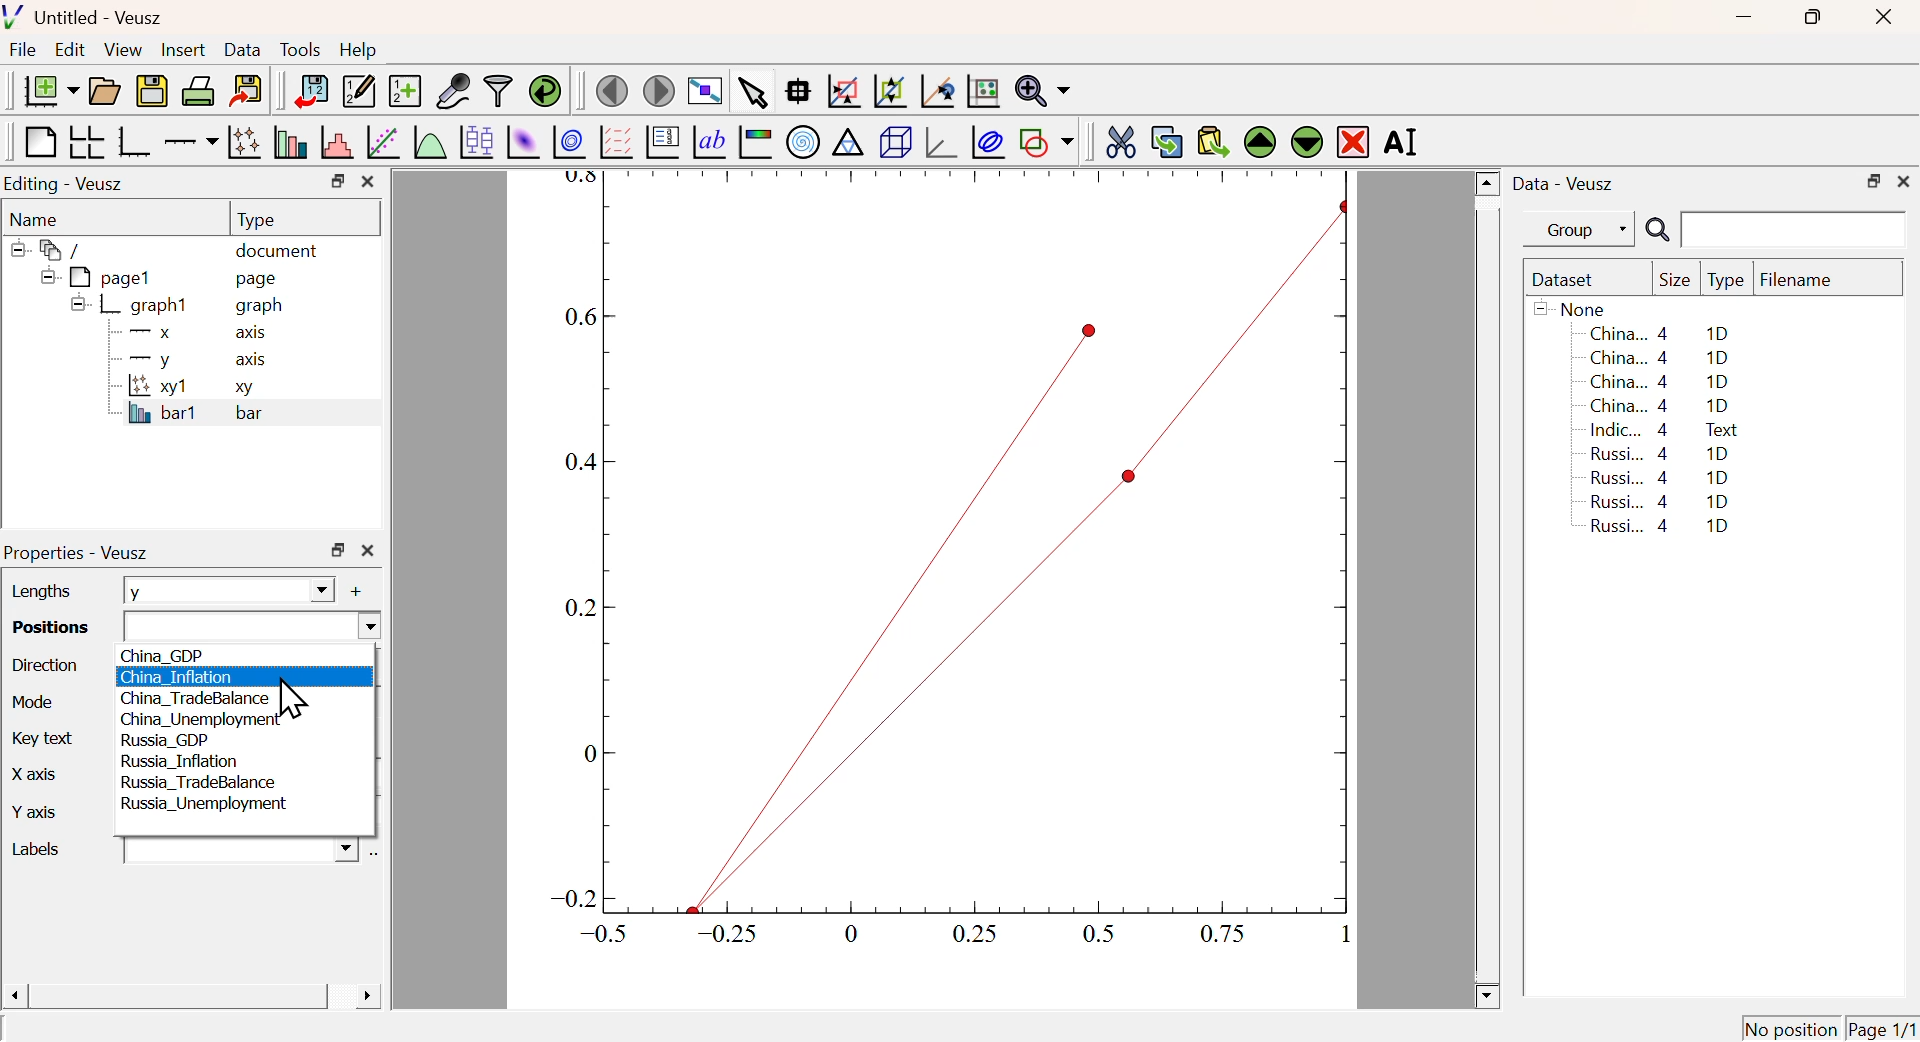  What do you see at coordinates (103, 91) in the screenshot?
I see `Open a document` at bounding box center [103, 91].